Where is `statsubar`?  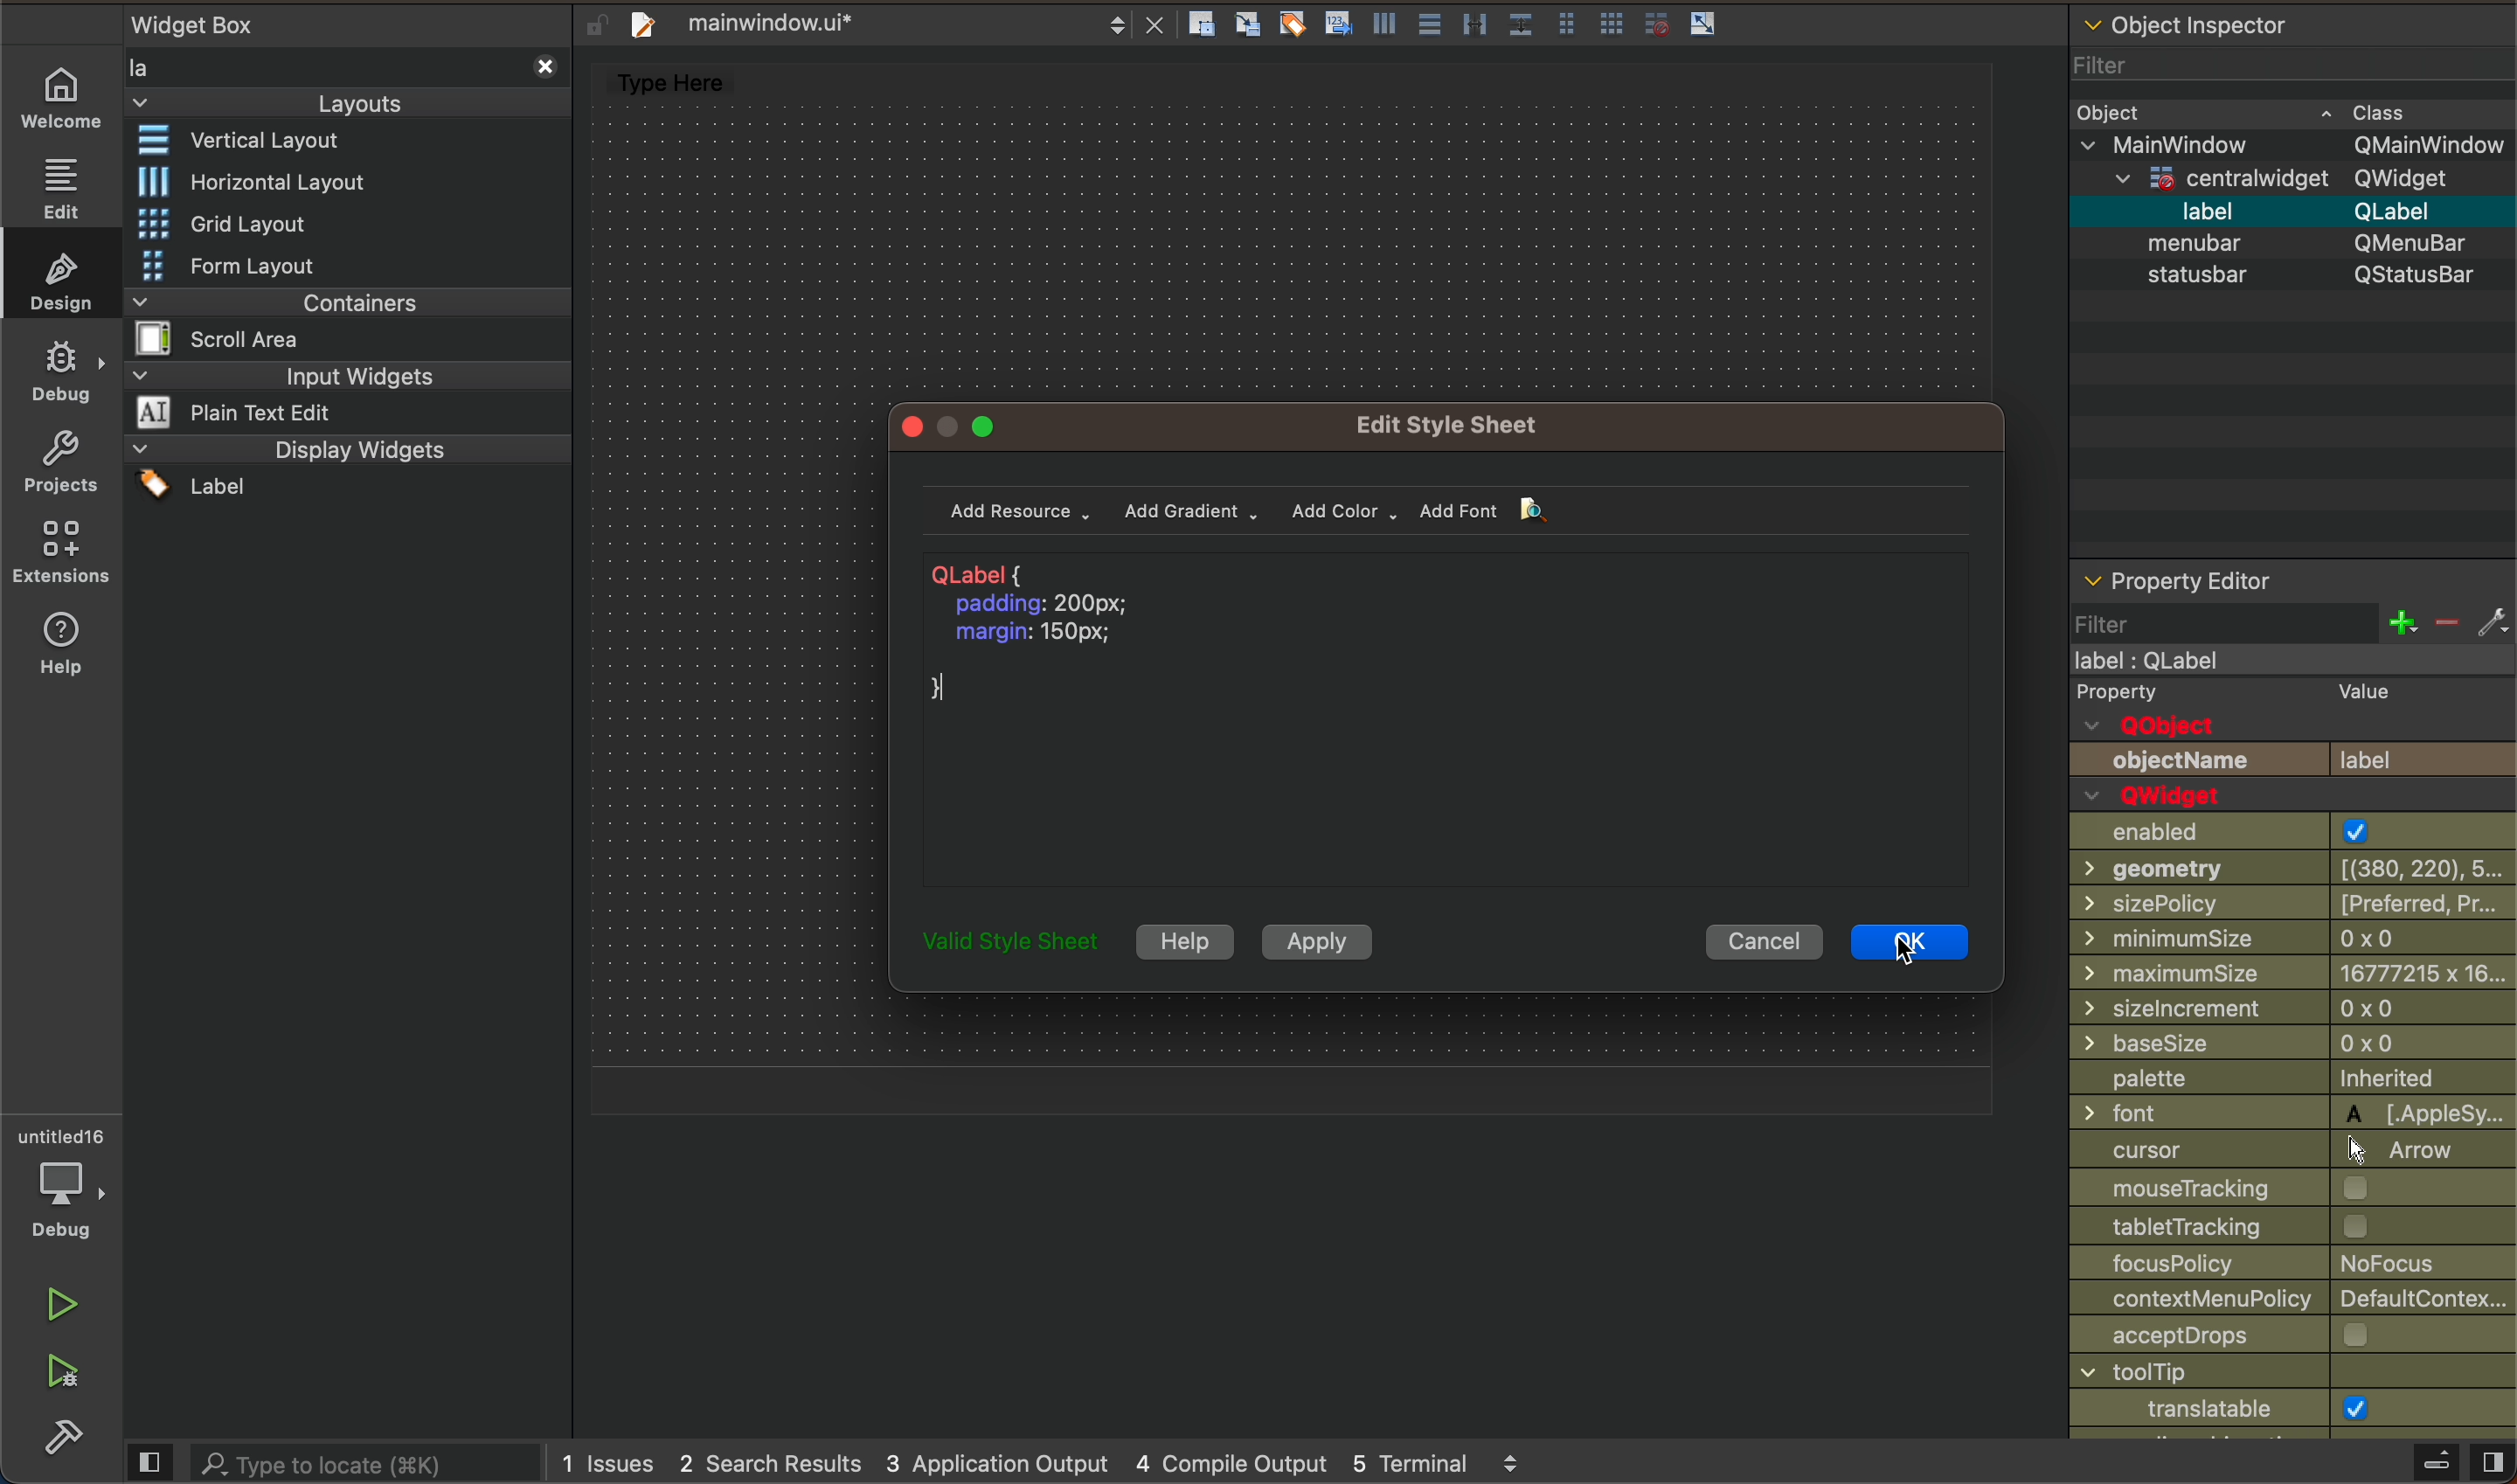 statsubar is located at coordinates (2289, 276).